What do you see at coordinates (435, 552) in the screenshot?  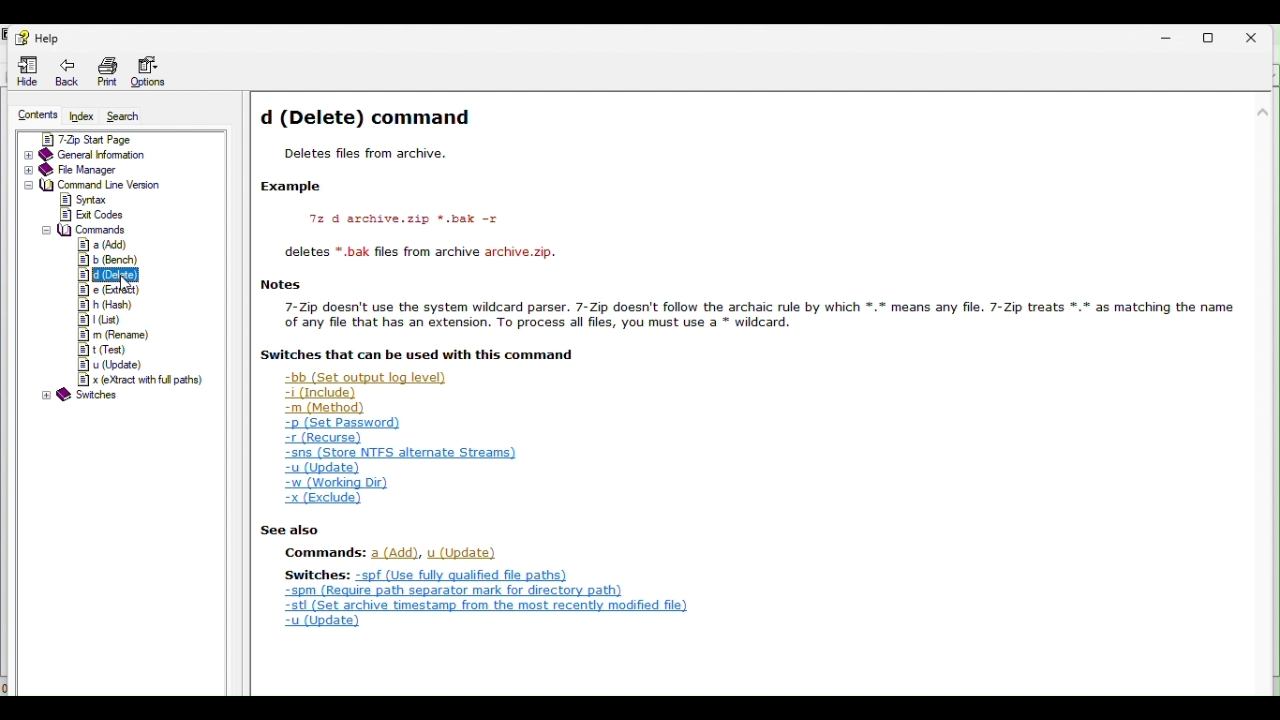 I see `a,u` at bounding box center [435, 552].